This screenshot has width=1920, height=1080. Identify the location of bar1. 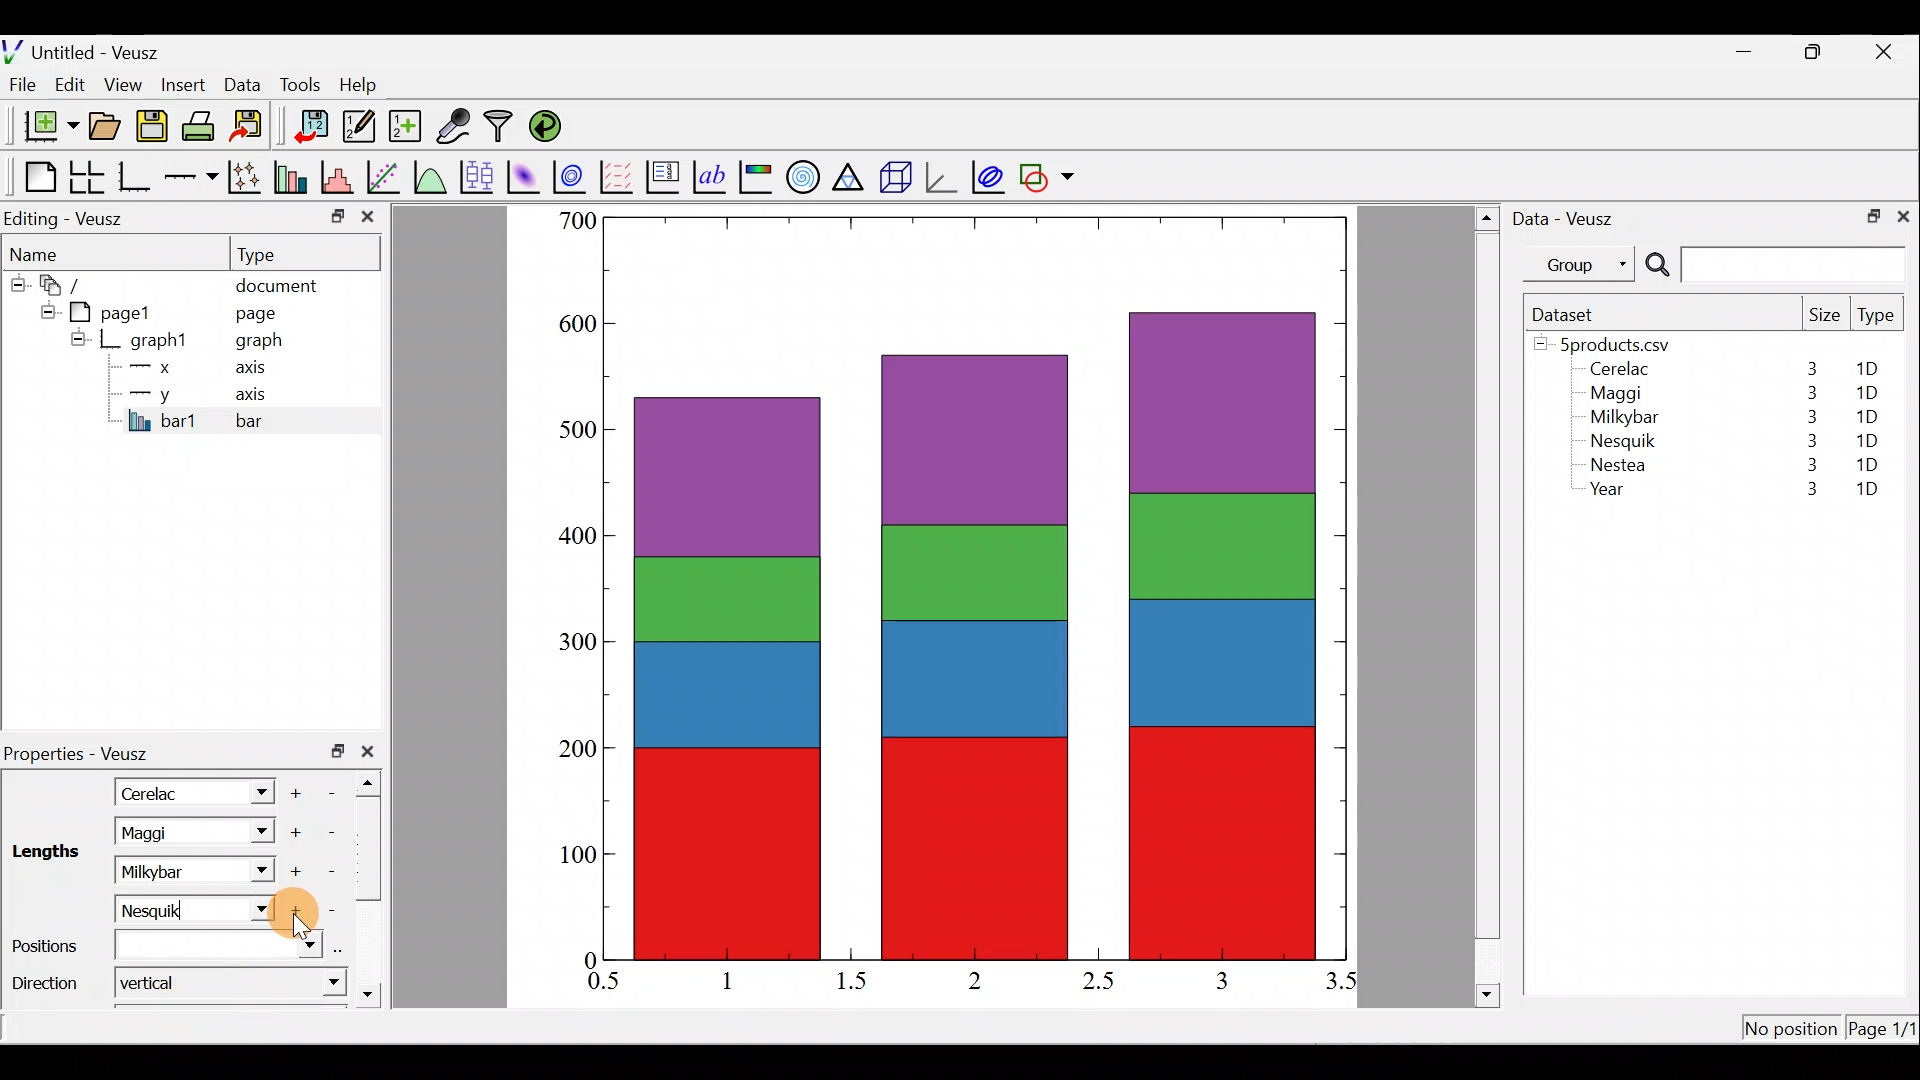
(163, 420).